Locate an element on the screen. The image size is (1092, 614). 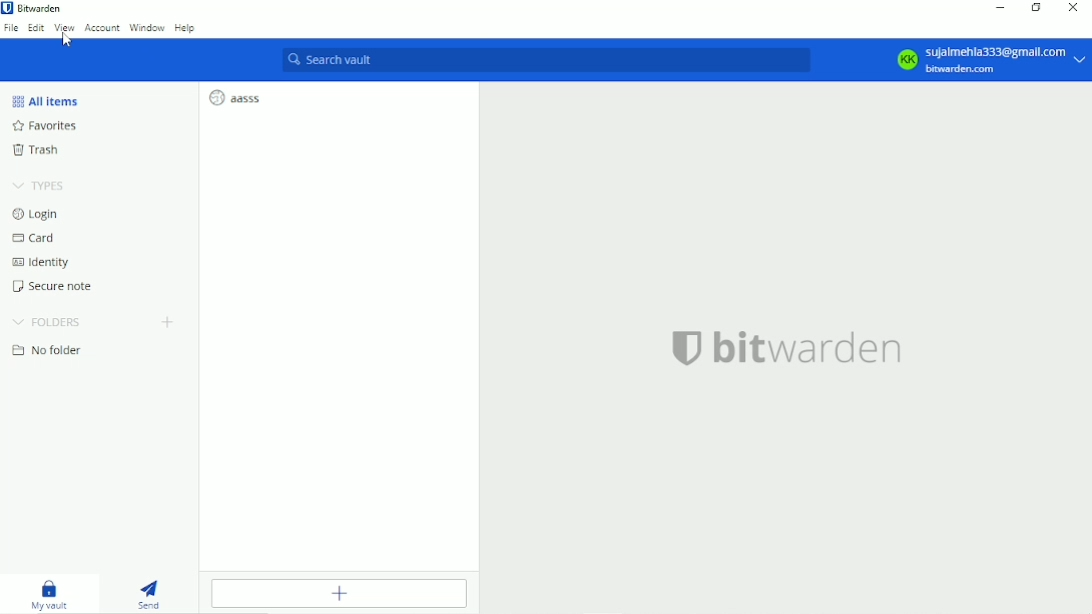
Types is located at coordinates (42, 185).